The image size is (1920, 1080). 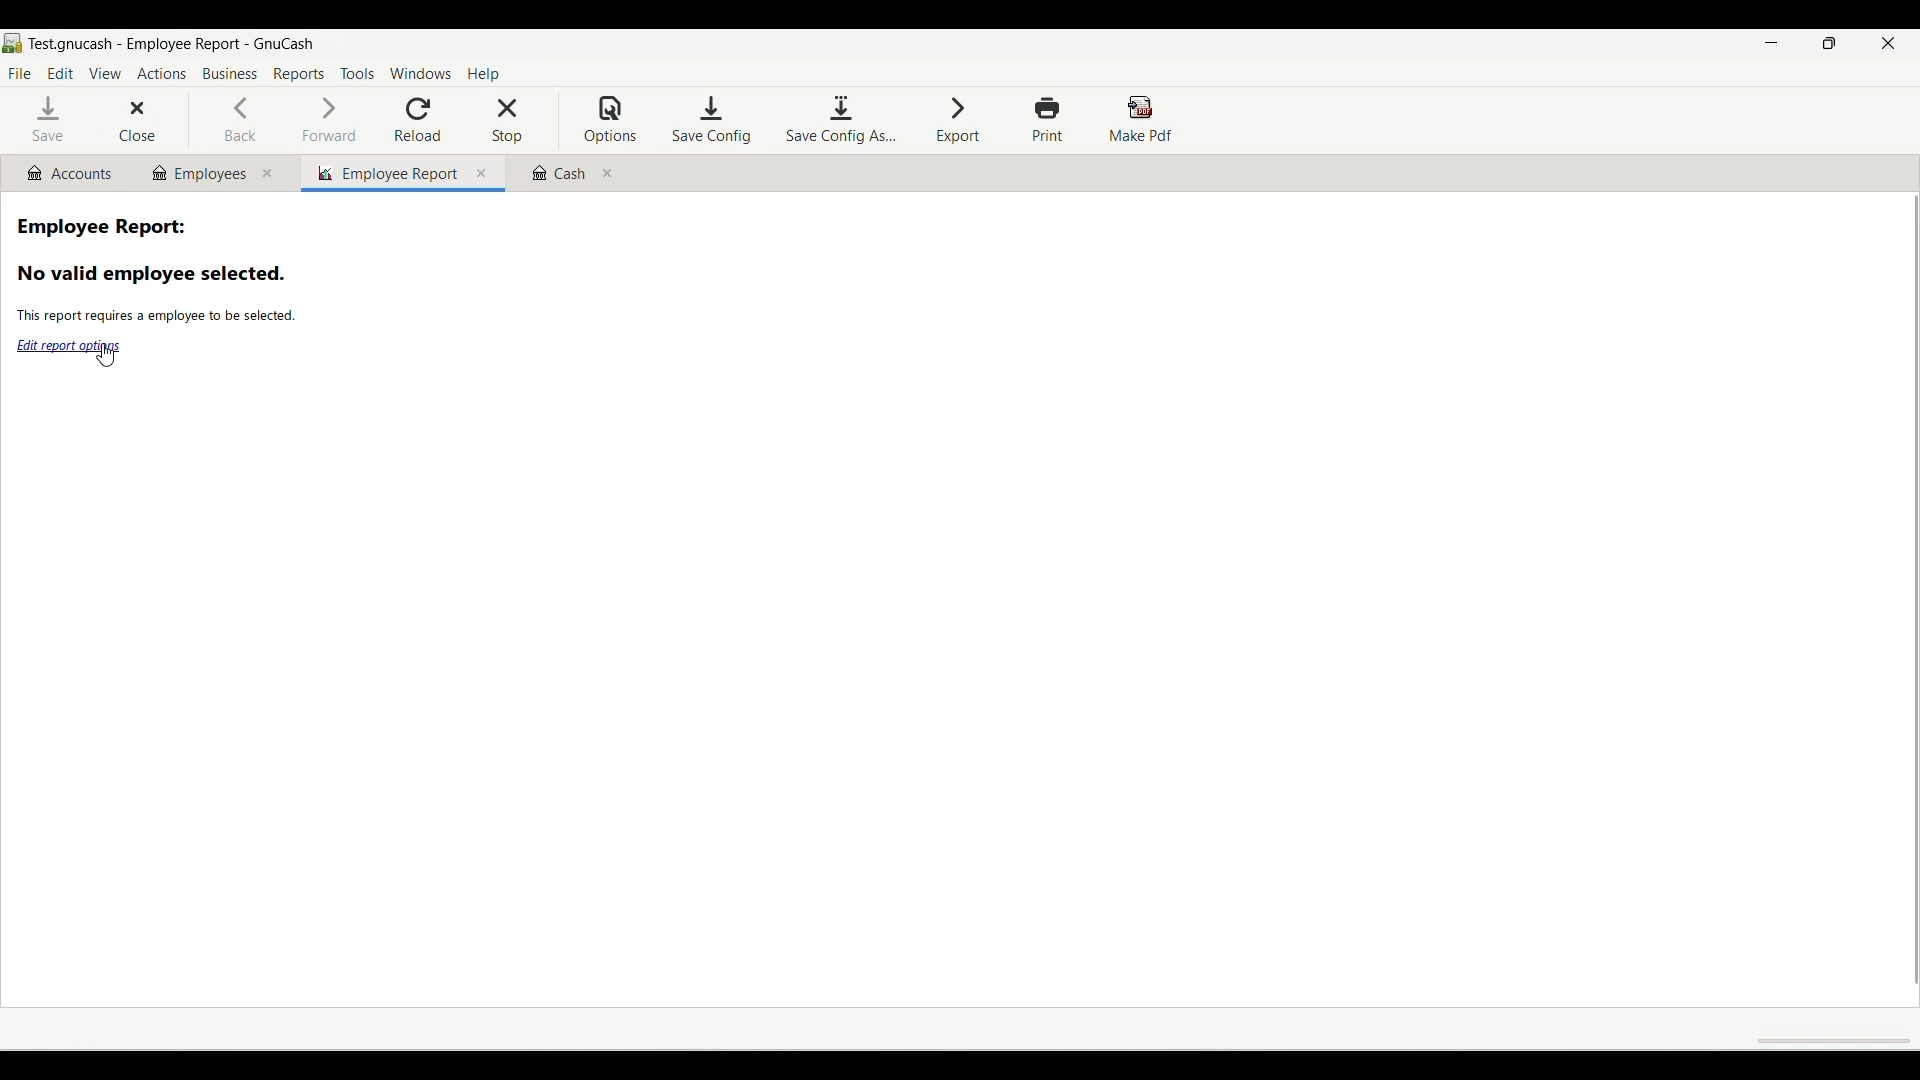 What do you see at coordinates (47, 120) in the screenshot?
I see `Save` at bounding box center [47, 120].